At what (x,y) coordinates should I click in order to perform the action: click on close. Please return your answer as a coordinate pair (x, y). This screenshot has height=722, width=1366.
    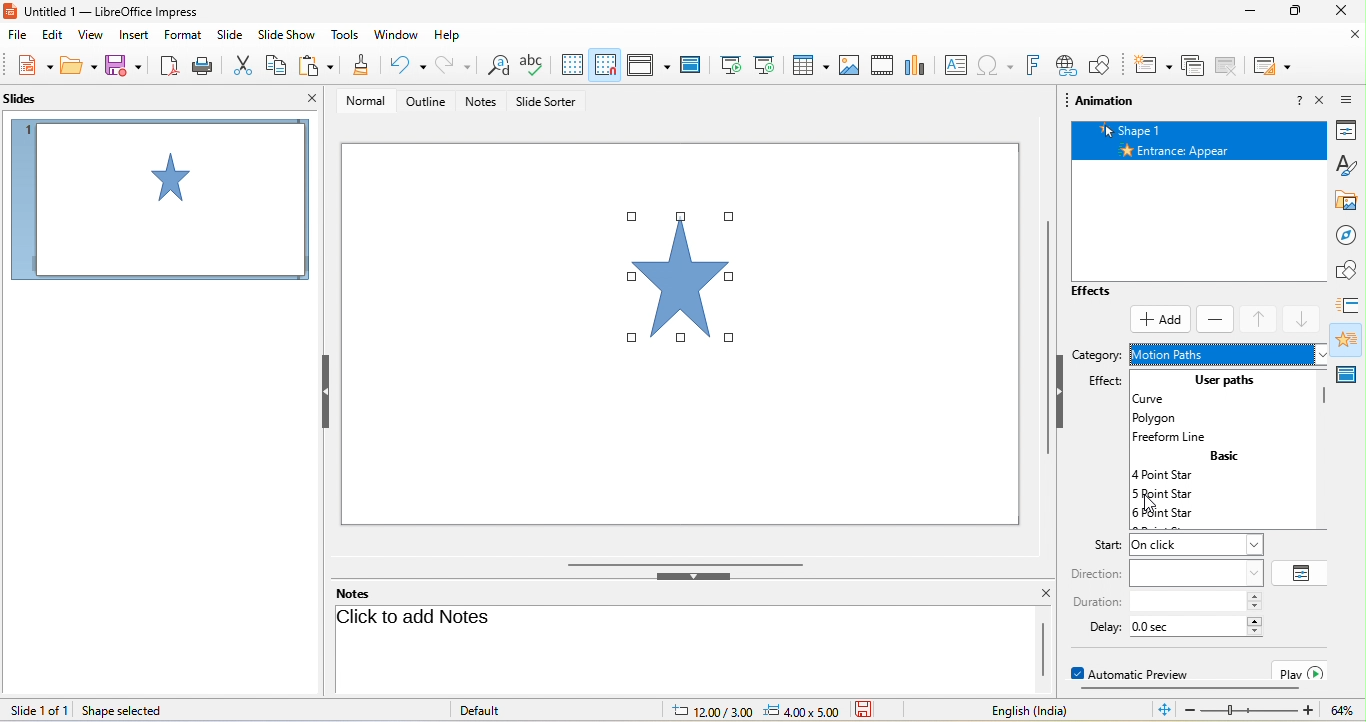
    Looking at the image, I should click on (1351, 36).